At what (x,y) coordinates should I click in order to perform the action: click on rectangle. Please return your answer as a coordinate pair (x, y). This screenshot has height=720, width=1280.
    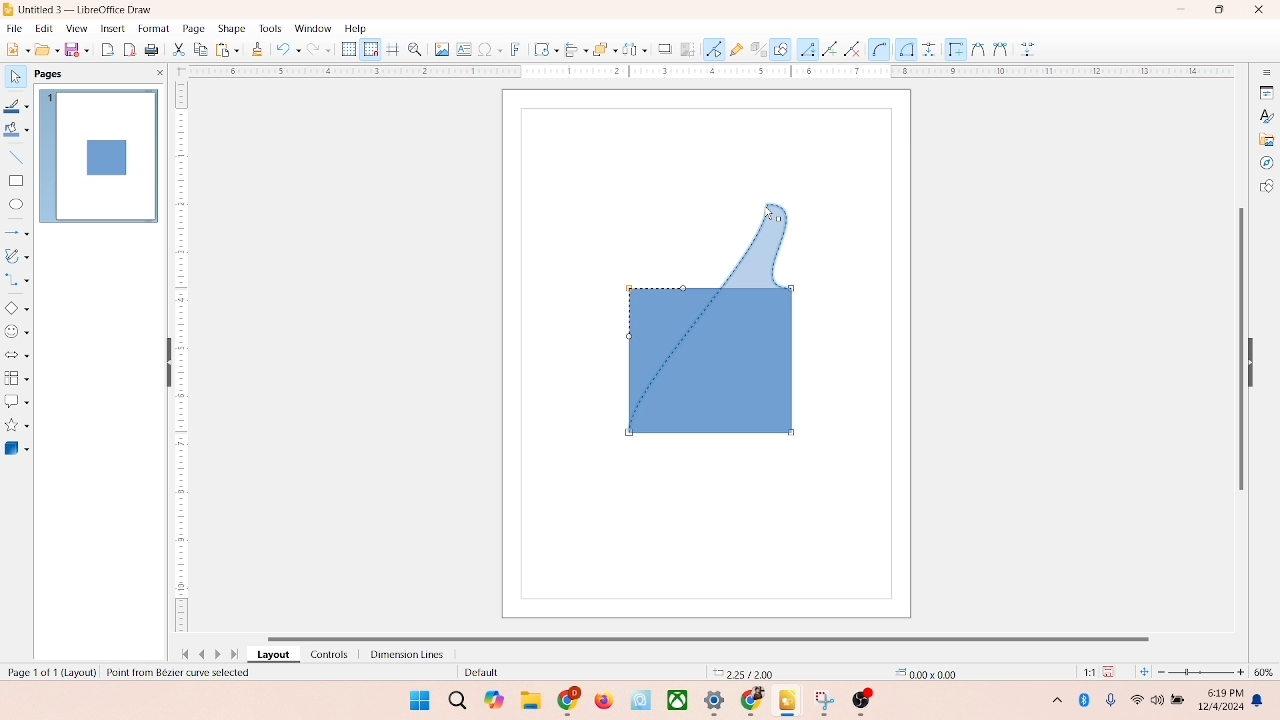
    Looking at the image, I should click on (16, 180).